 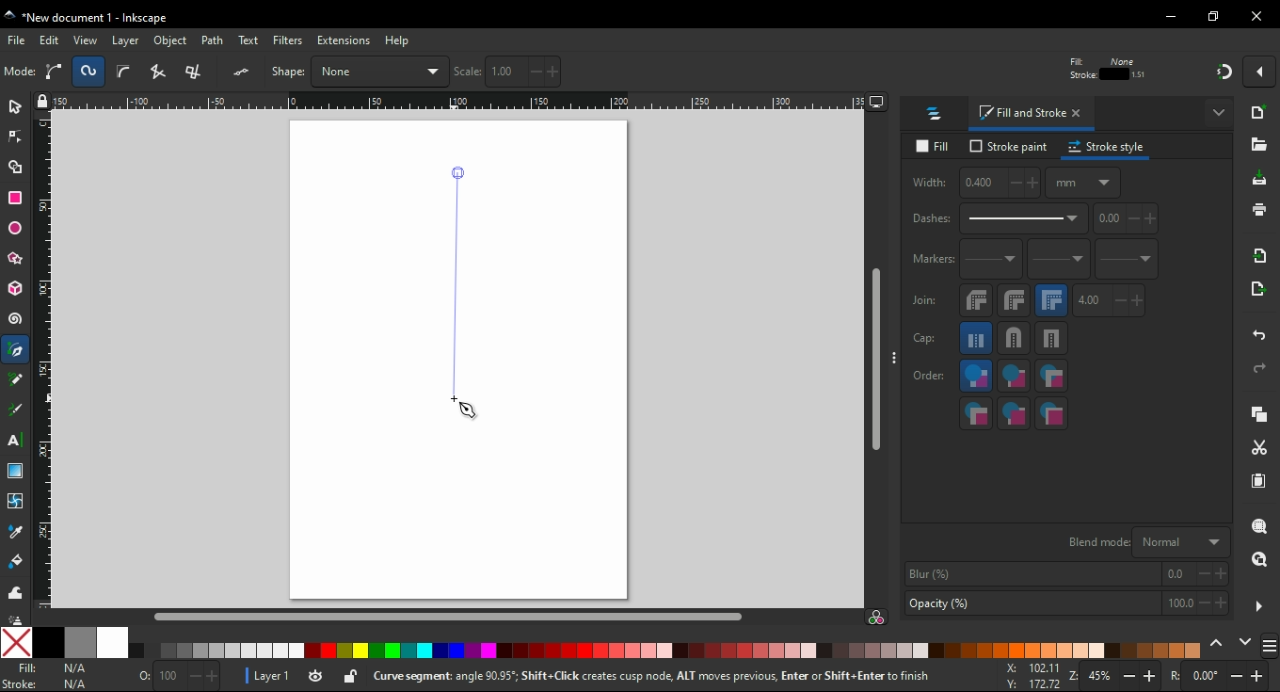 What do you see at coordinates (19, 561) in the screenshot?
I see `paint bucket tool` at bounding box center [19, 561].